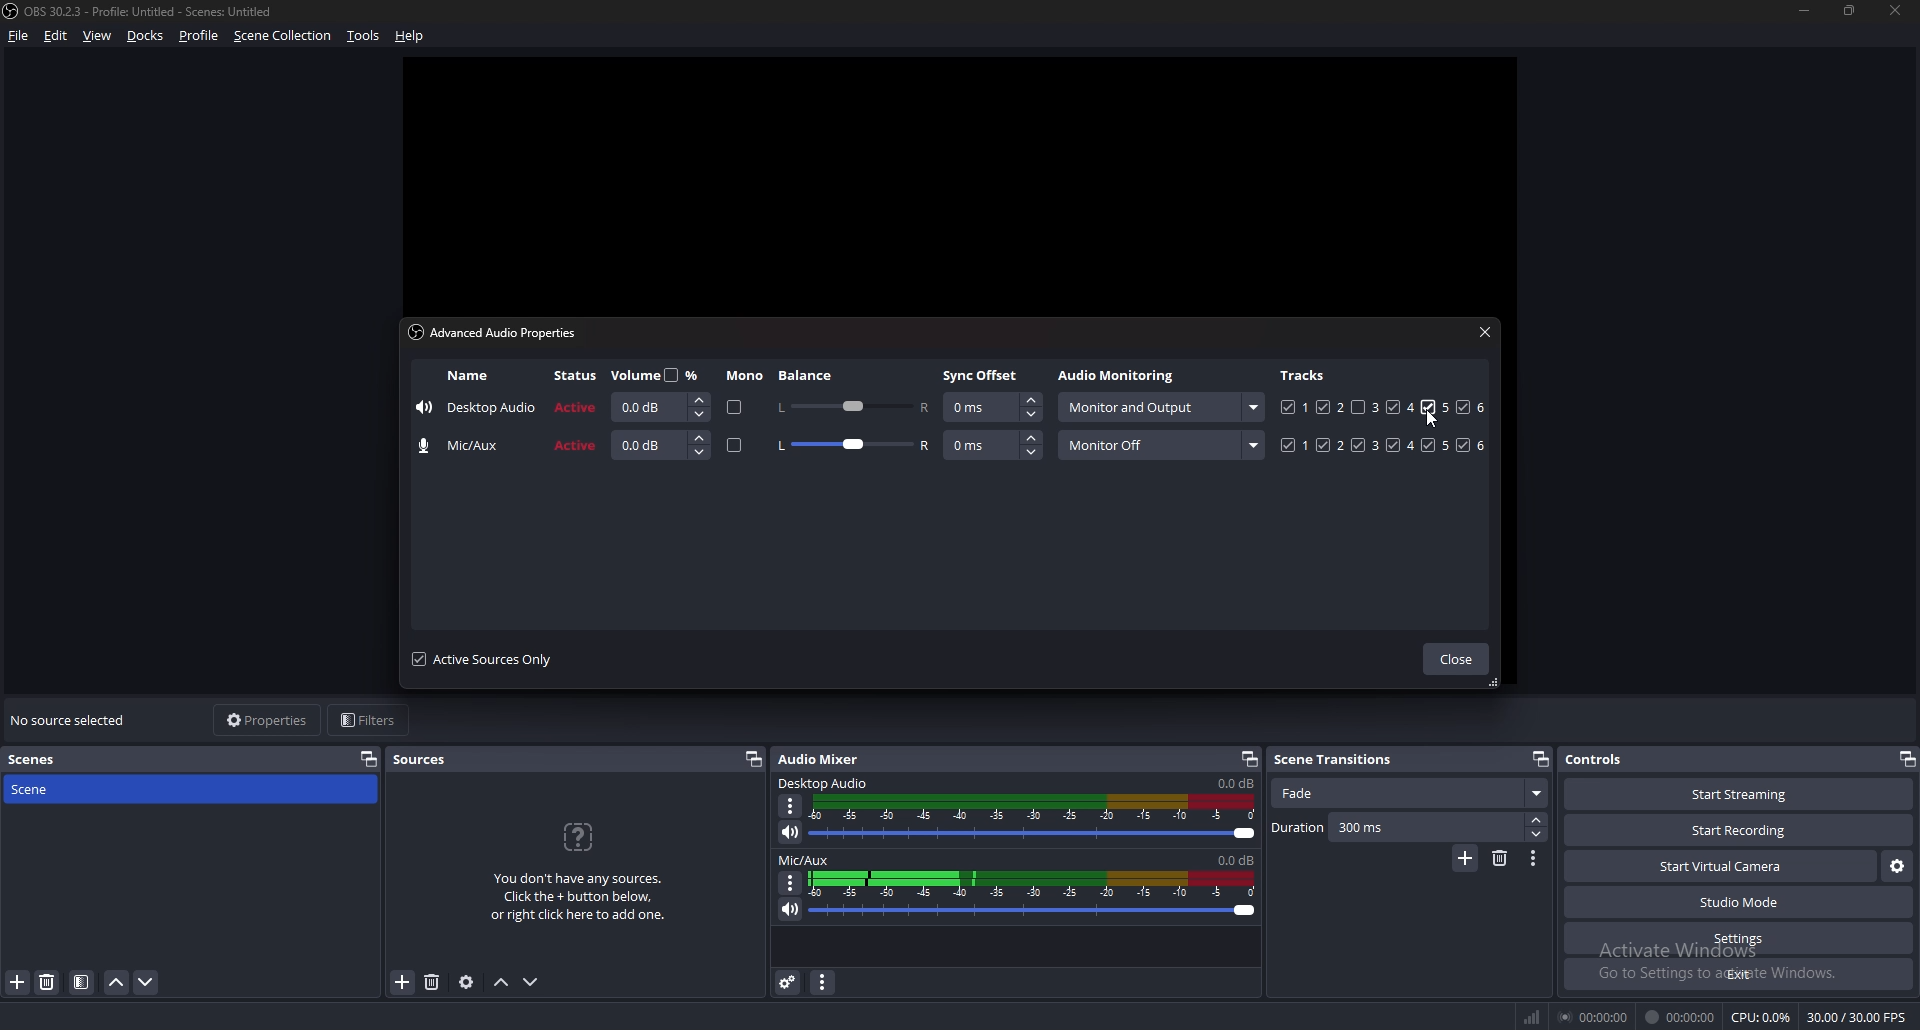 Image resolution: width=1920 pixels, height=1030 pixels. What do you see at coordinates (118, 983) in the screenshot?
I see `move scene up` at bounding box center [118, 983].